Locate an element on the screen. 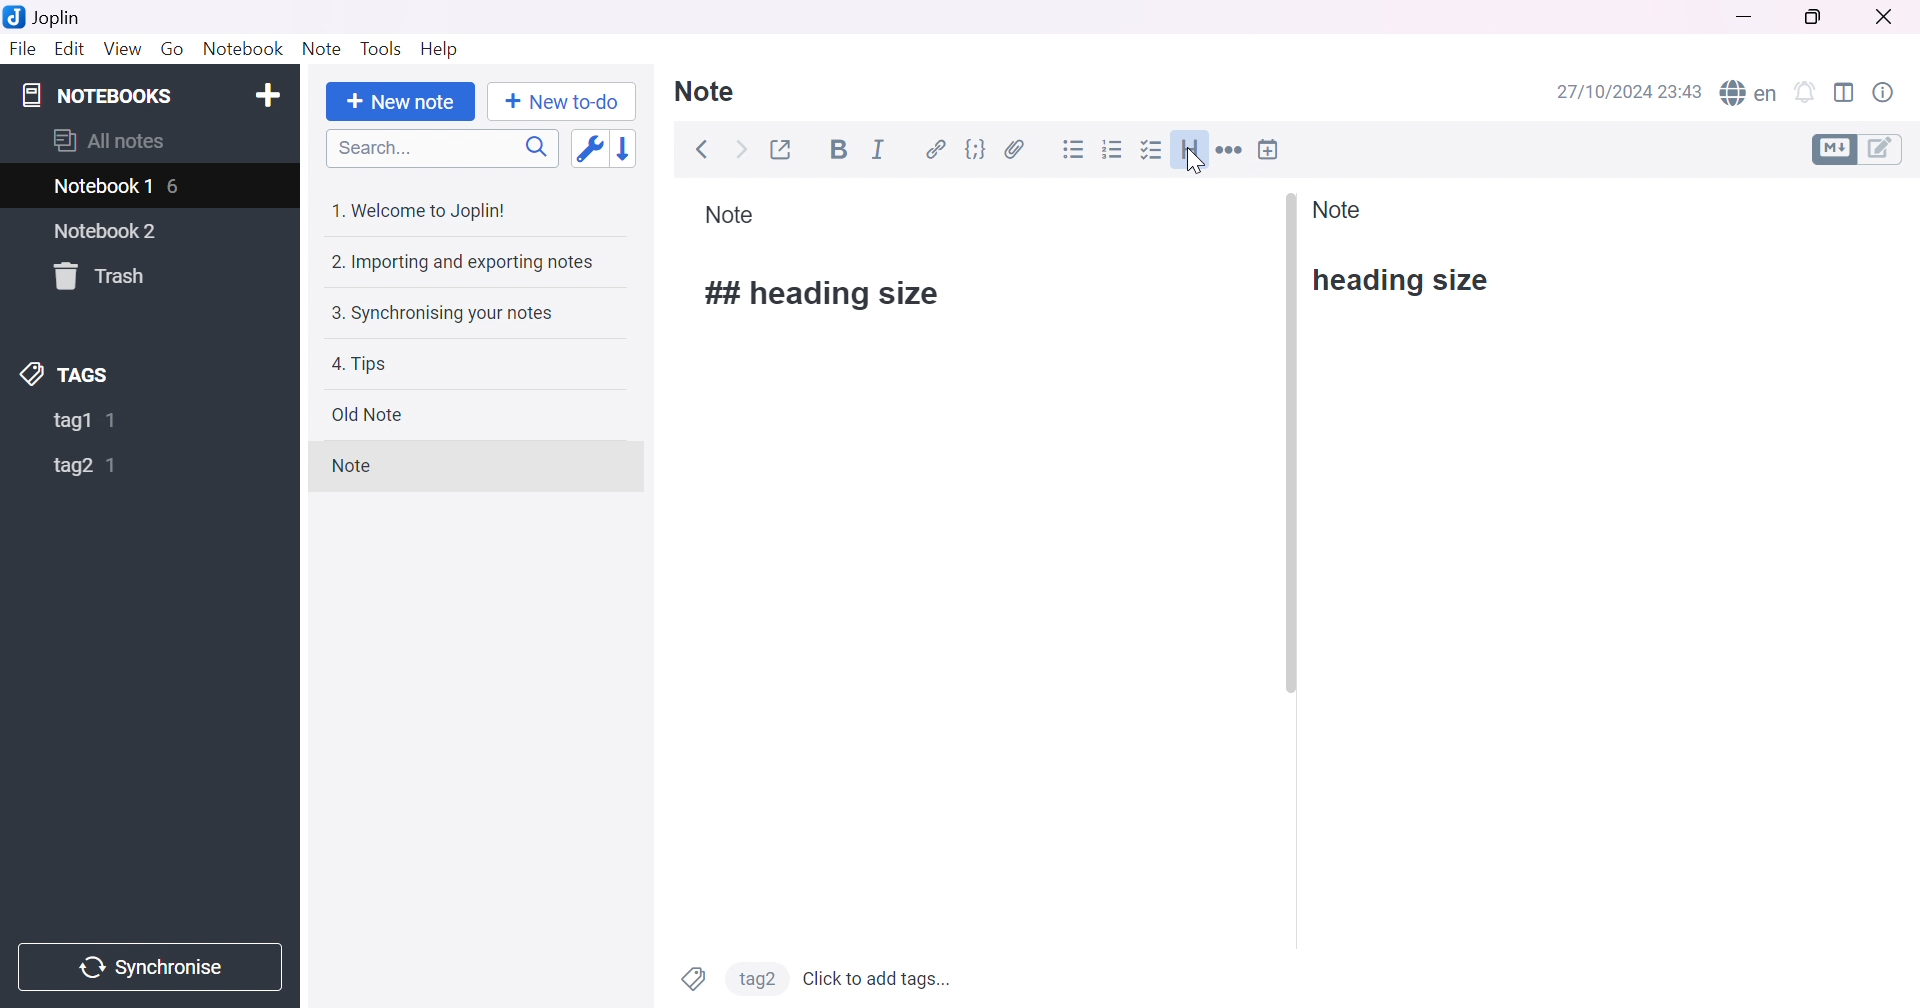 The height and width of the screenshot is (1008, 1920). Edit is located at coordinates (71, 49).